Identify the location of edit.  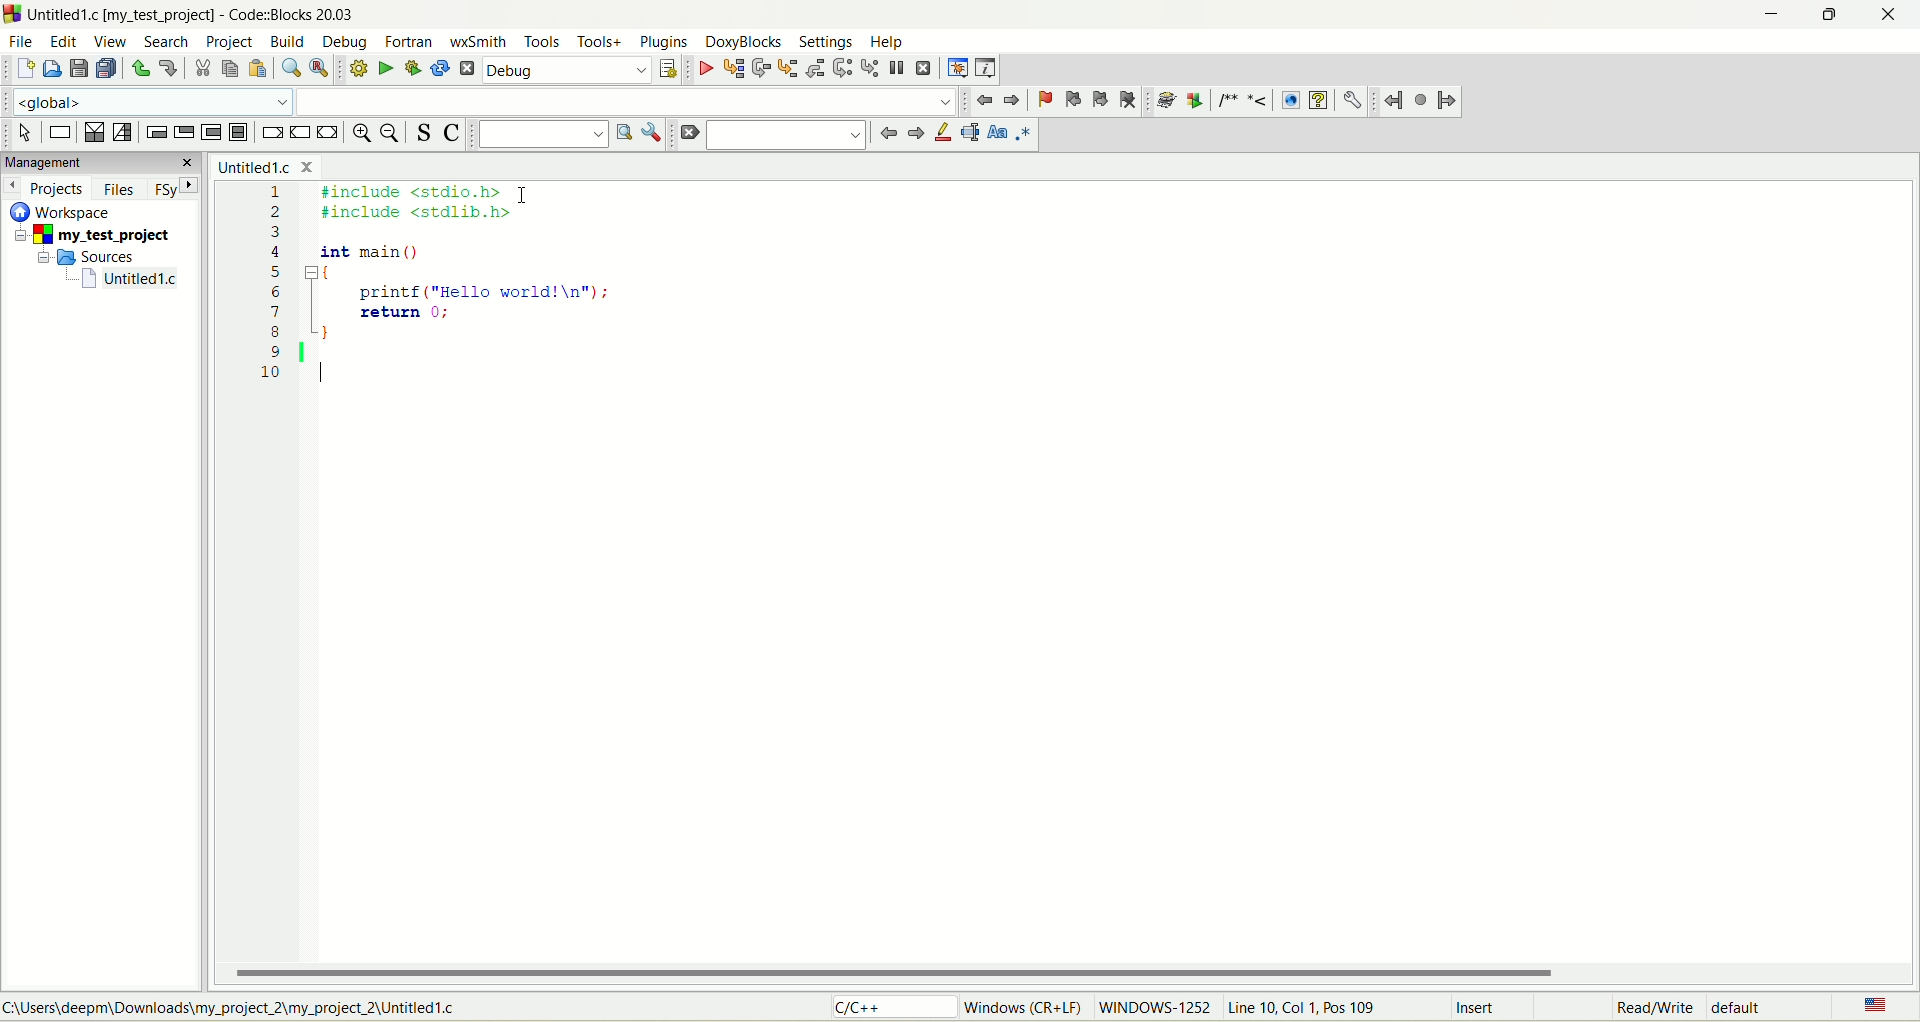
(65, 41).